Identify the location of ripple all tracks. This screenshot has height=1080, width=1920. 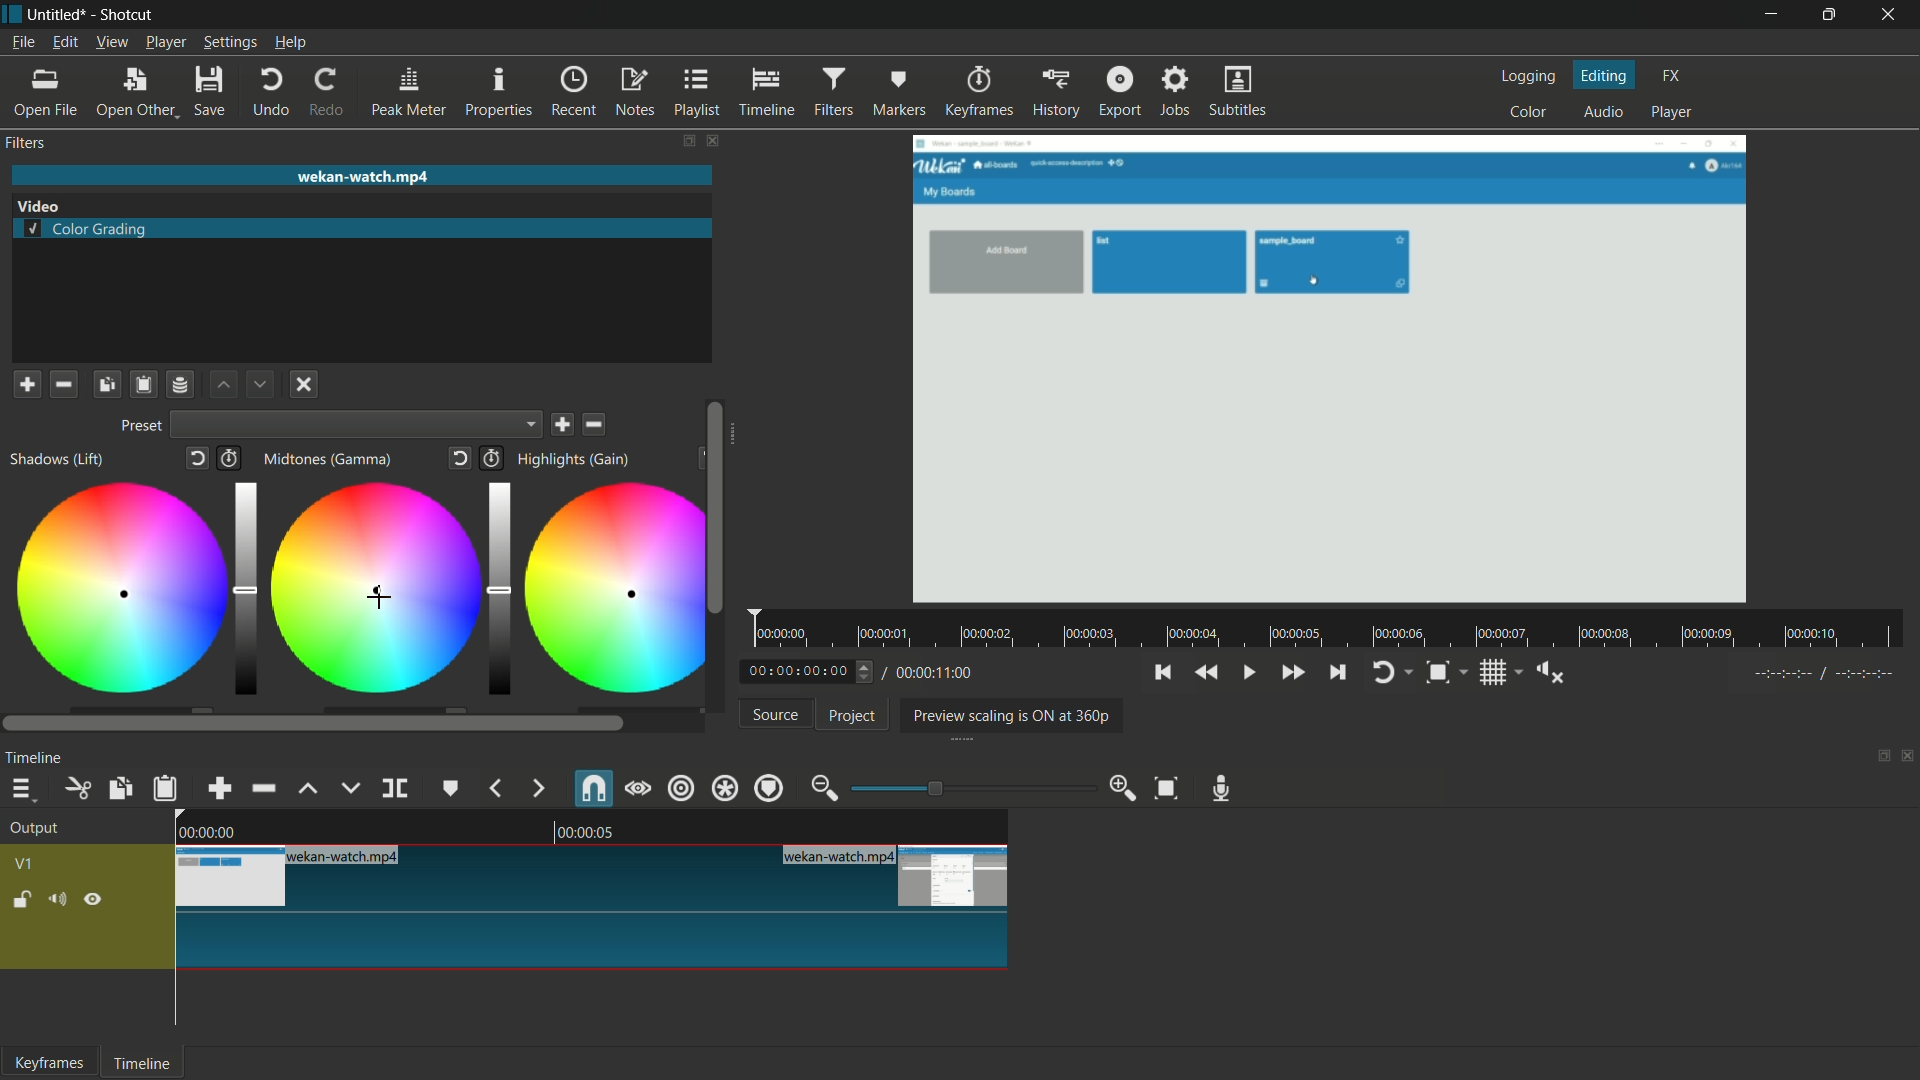
(723, 789).